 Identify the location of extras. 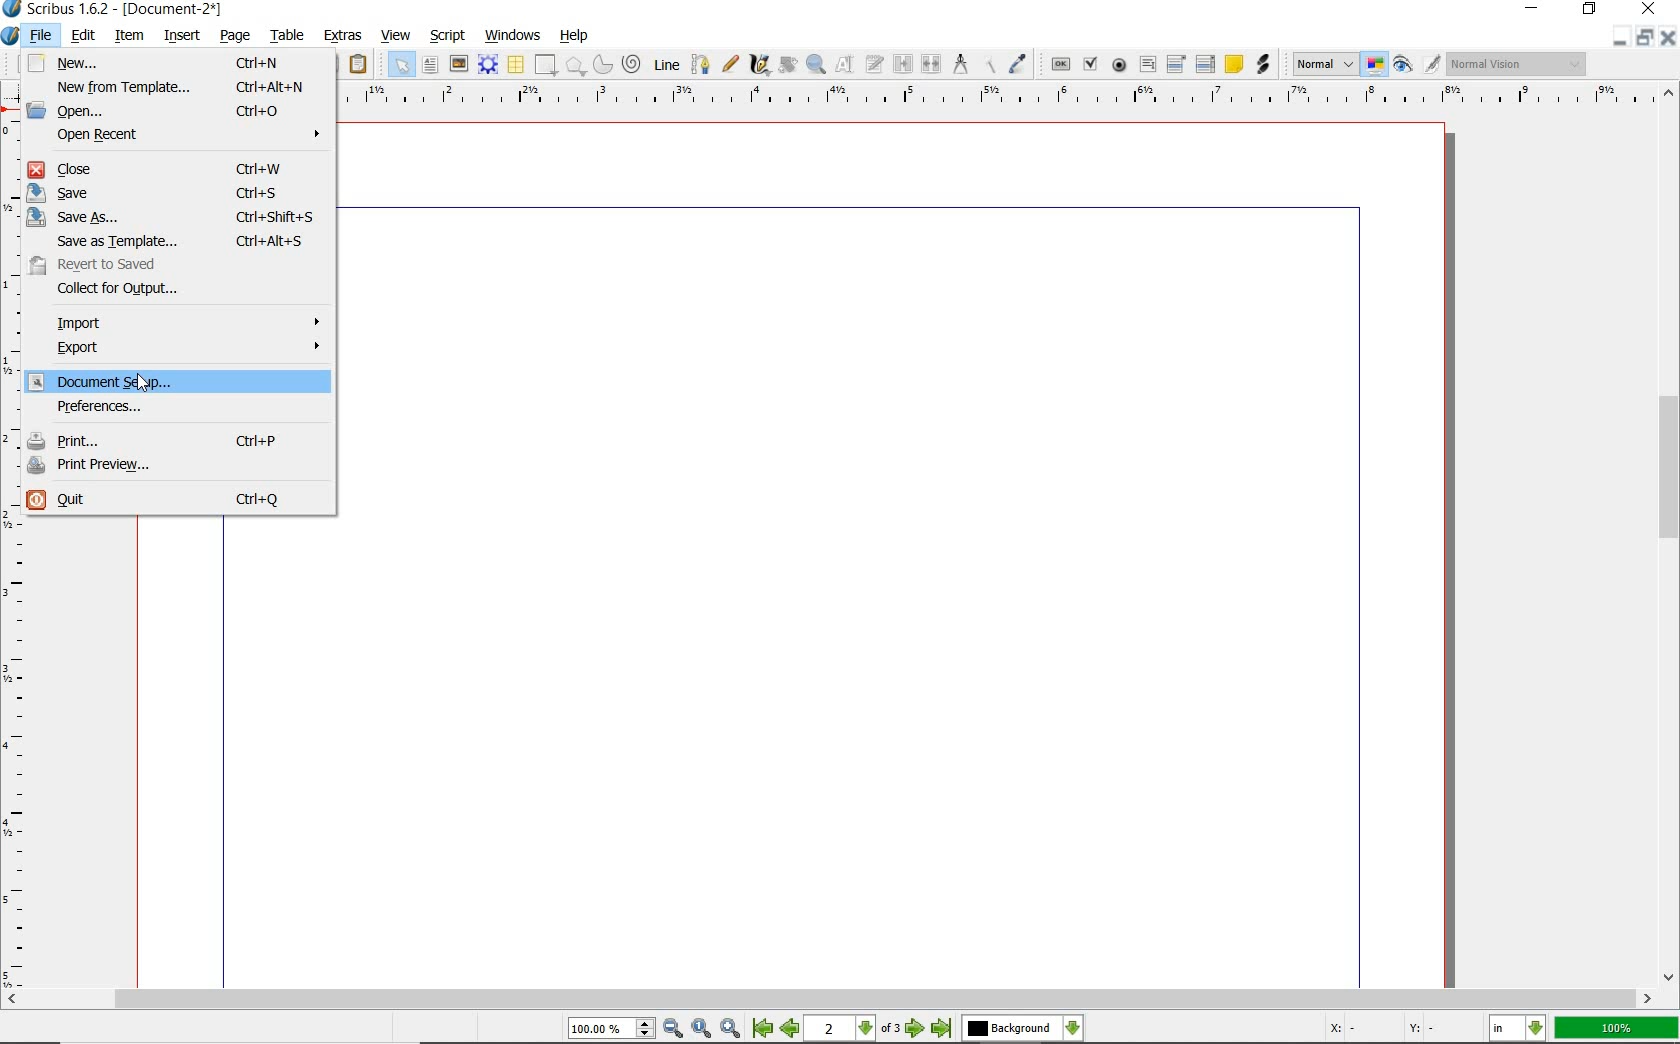
(343, 36).